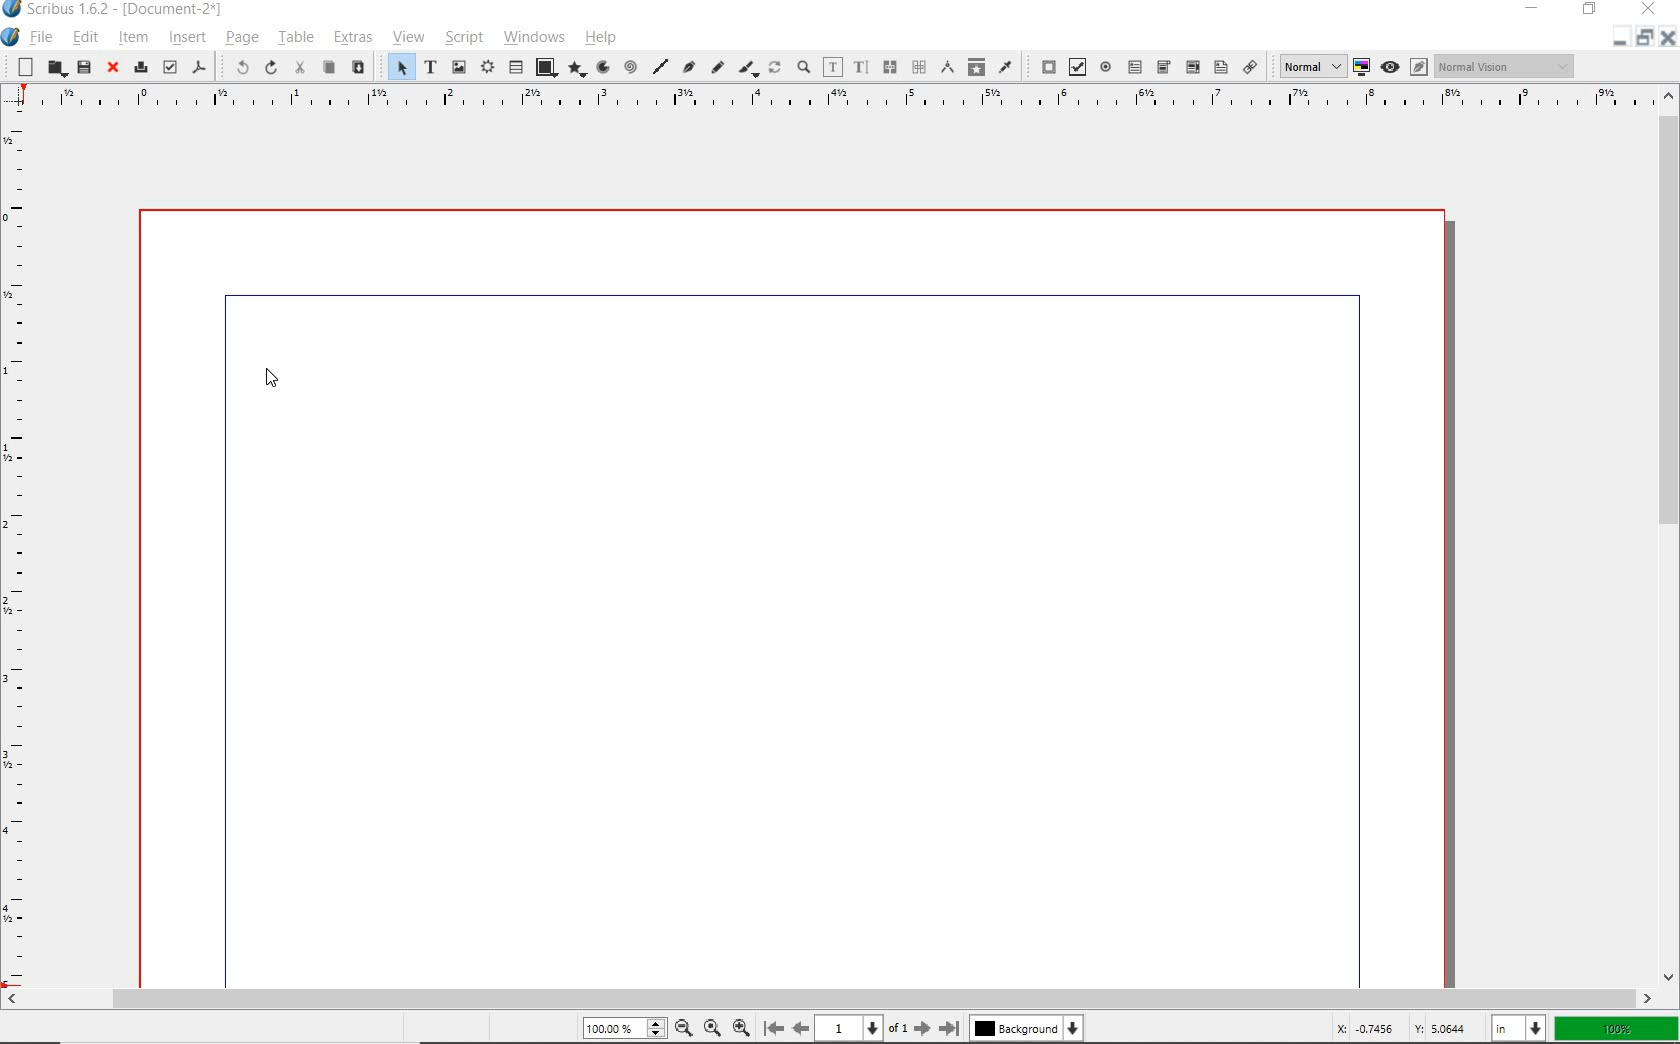  Describe the element at coordinates (1163, 68) in the screenshot. I see `pdf combo box` at that location.